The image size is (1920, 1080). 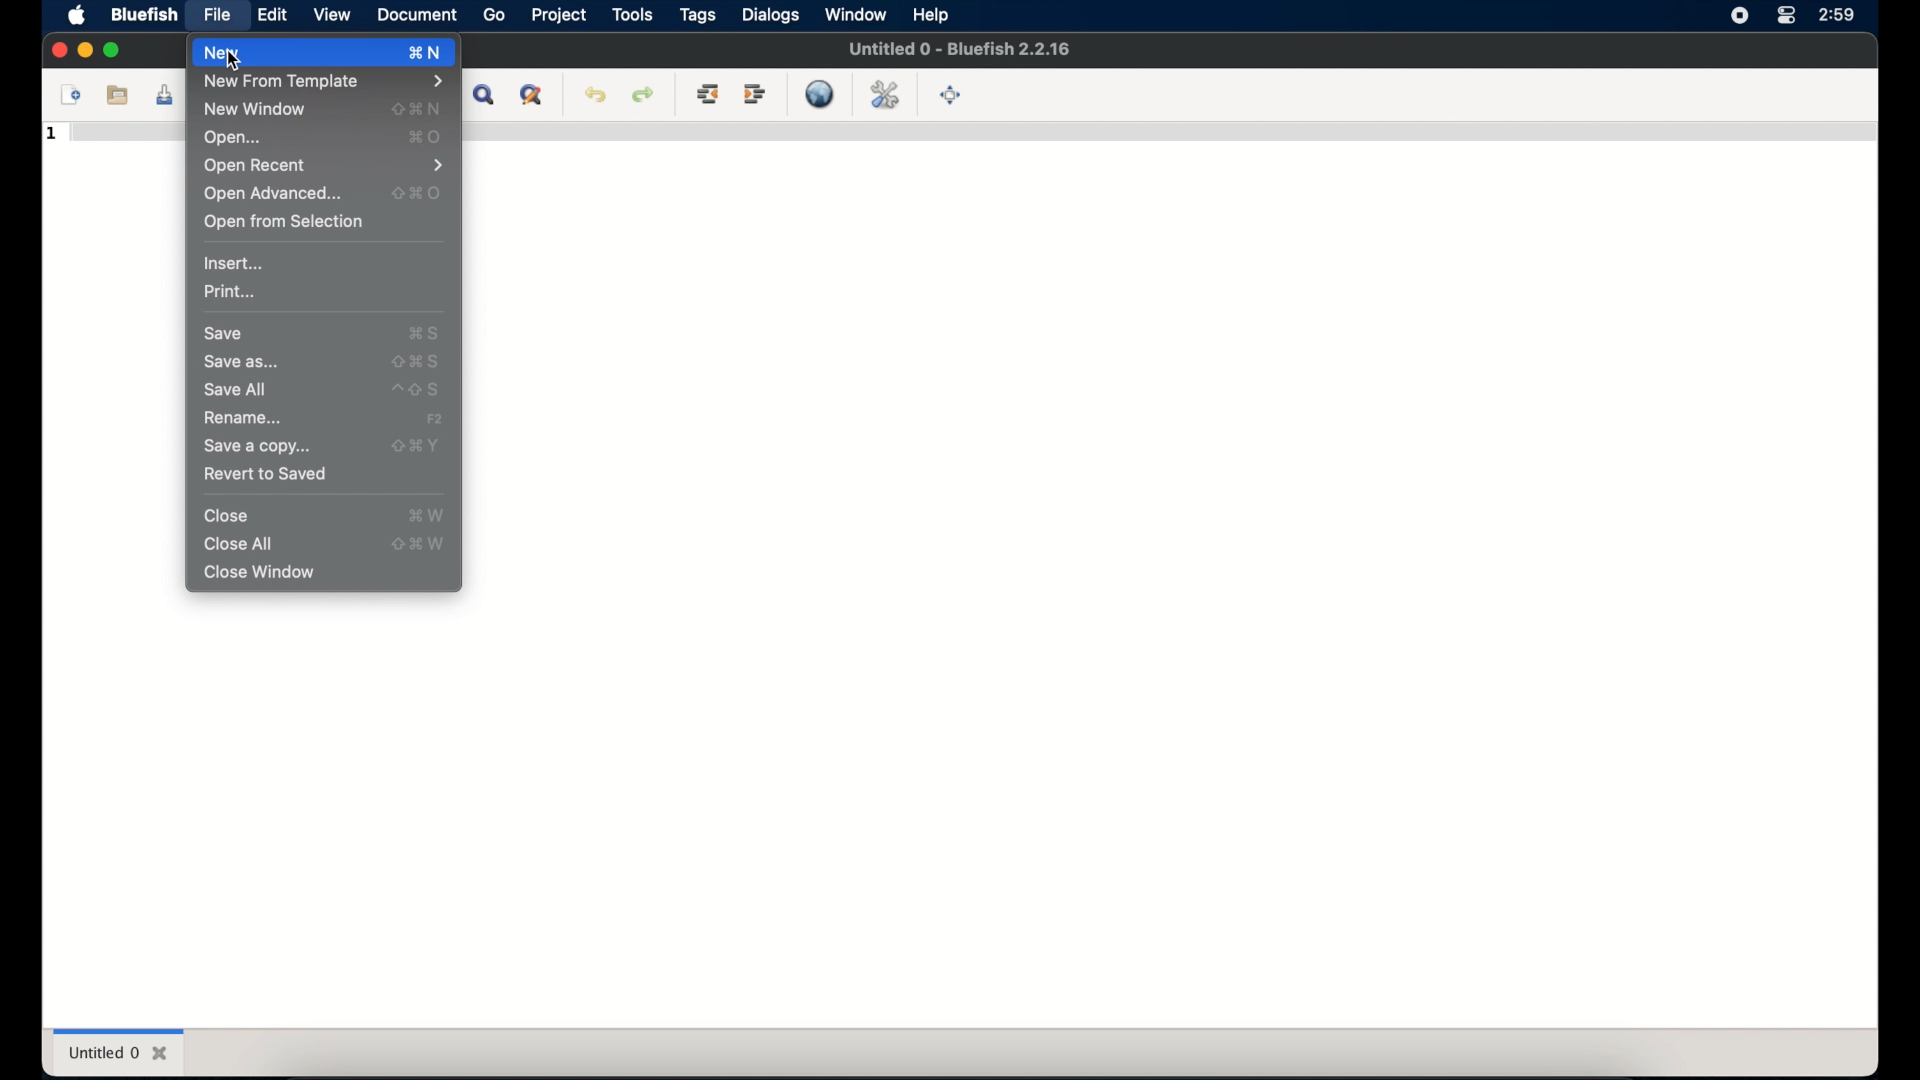 I want to click on cursor, so click(x=236, y=63).